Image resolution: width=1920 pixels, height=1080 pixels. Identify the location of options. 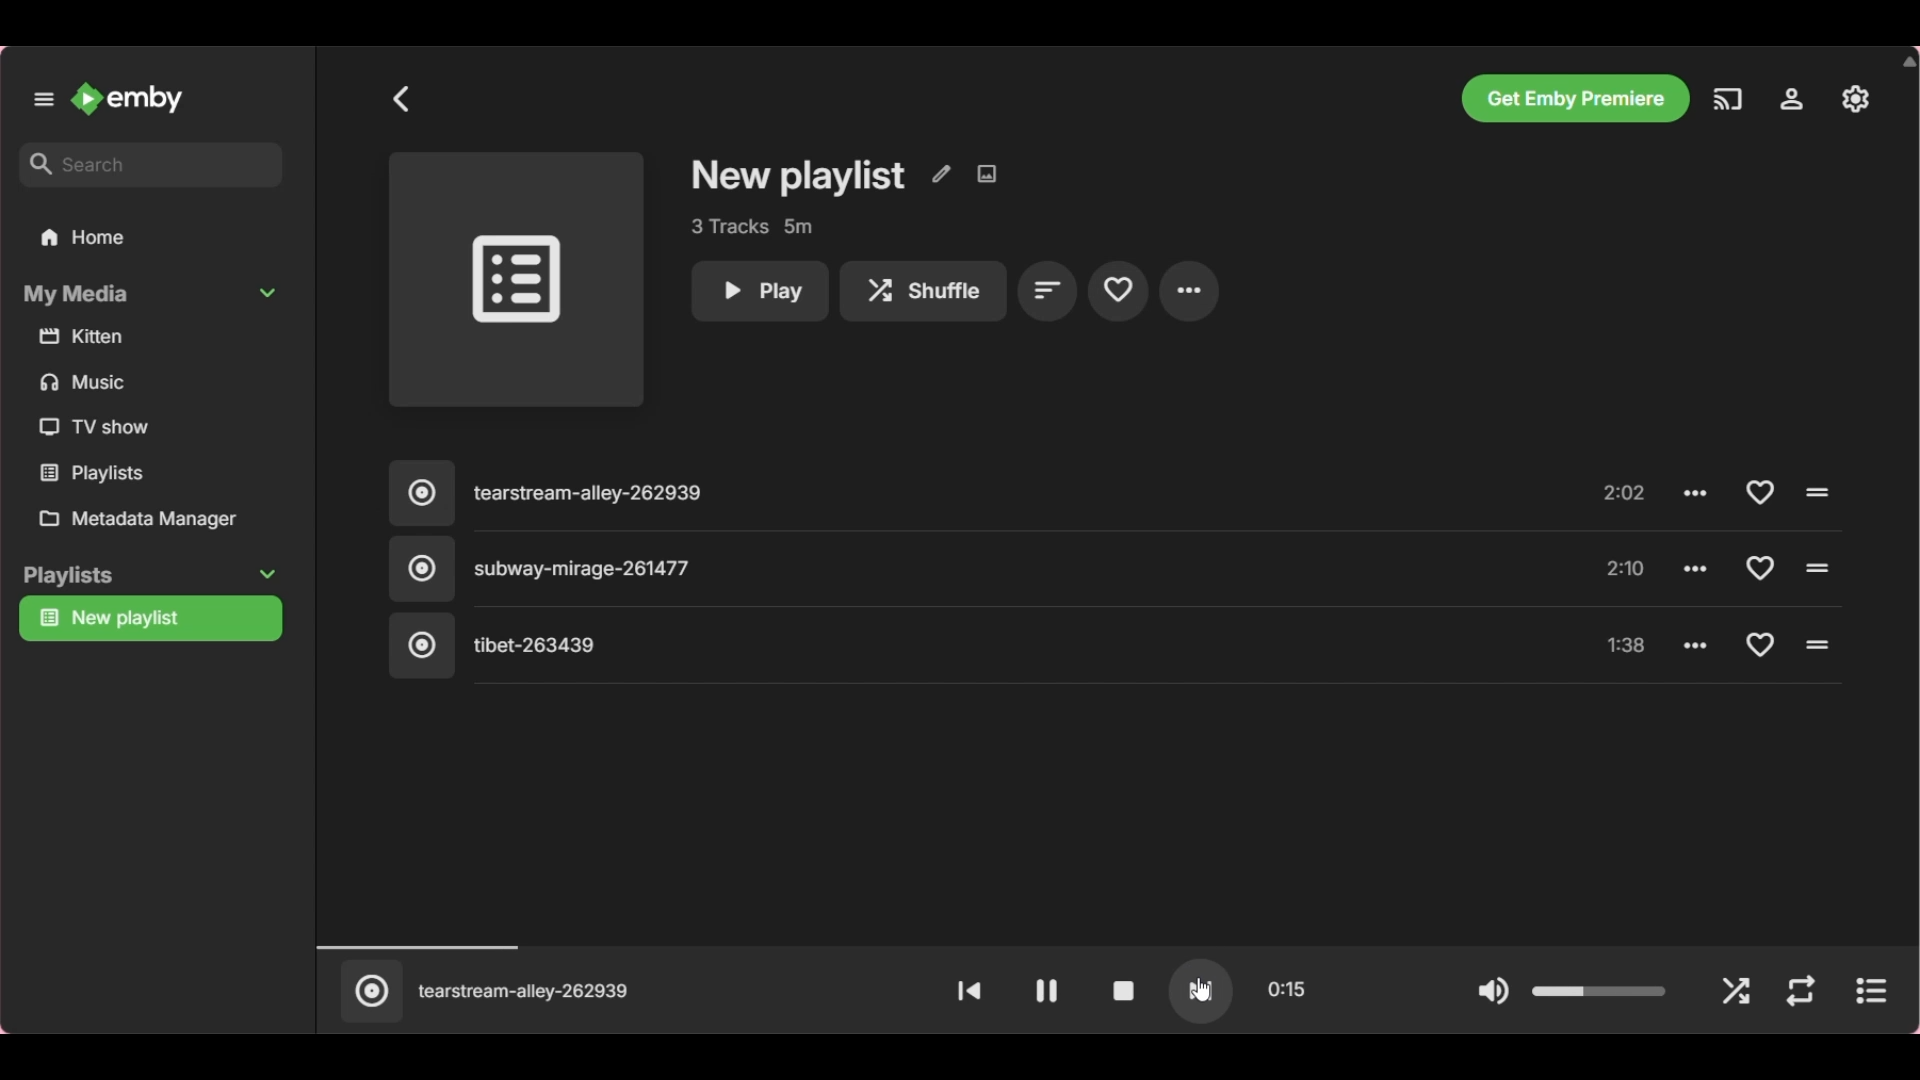
(1699, 488).